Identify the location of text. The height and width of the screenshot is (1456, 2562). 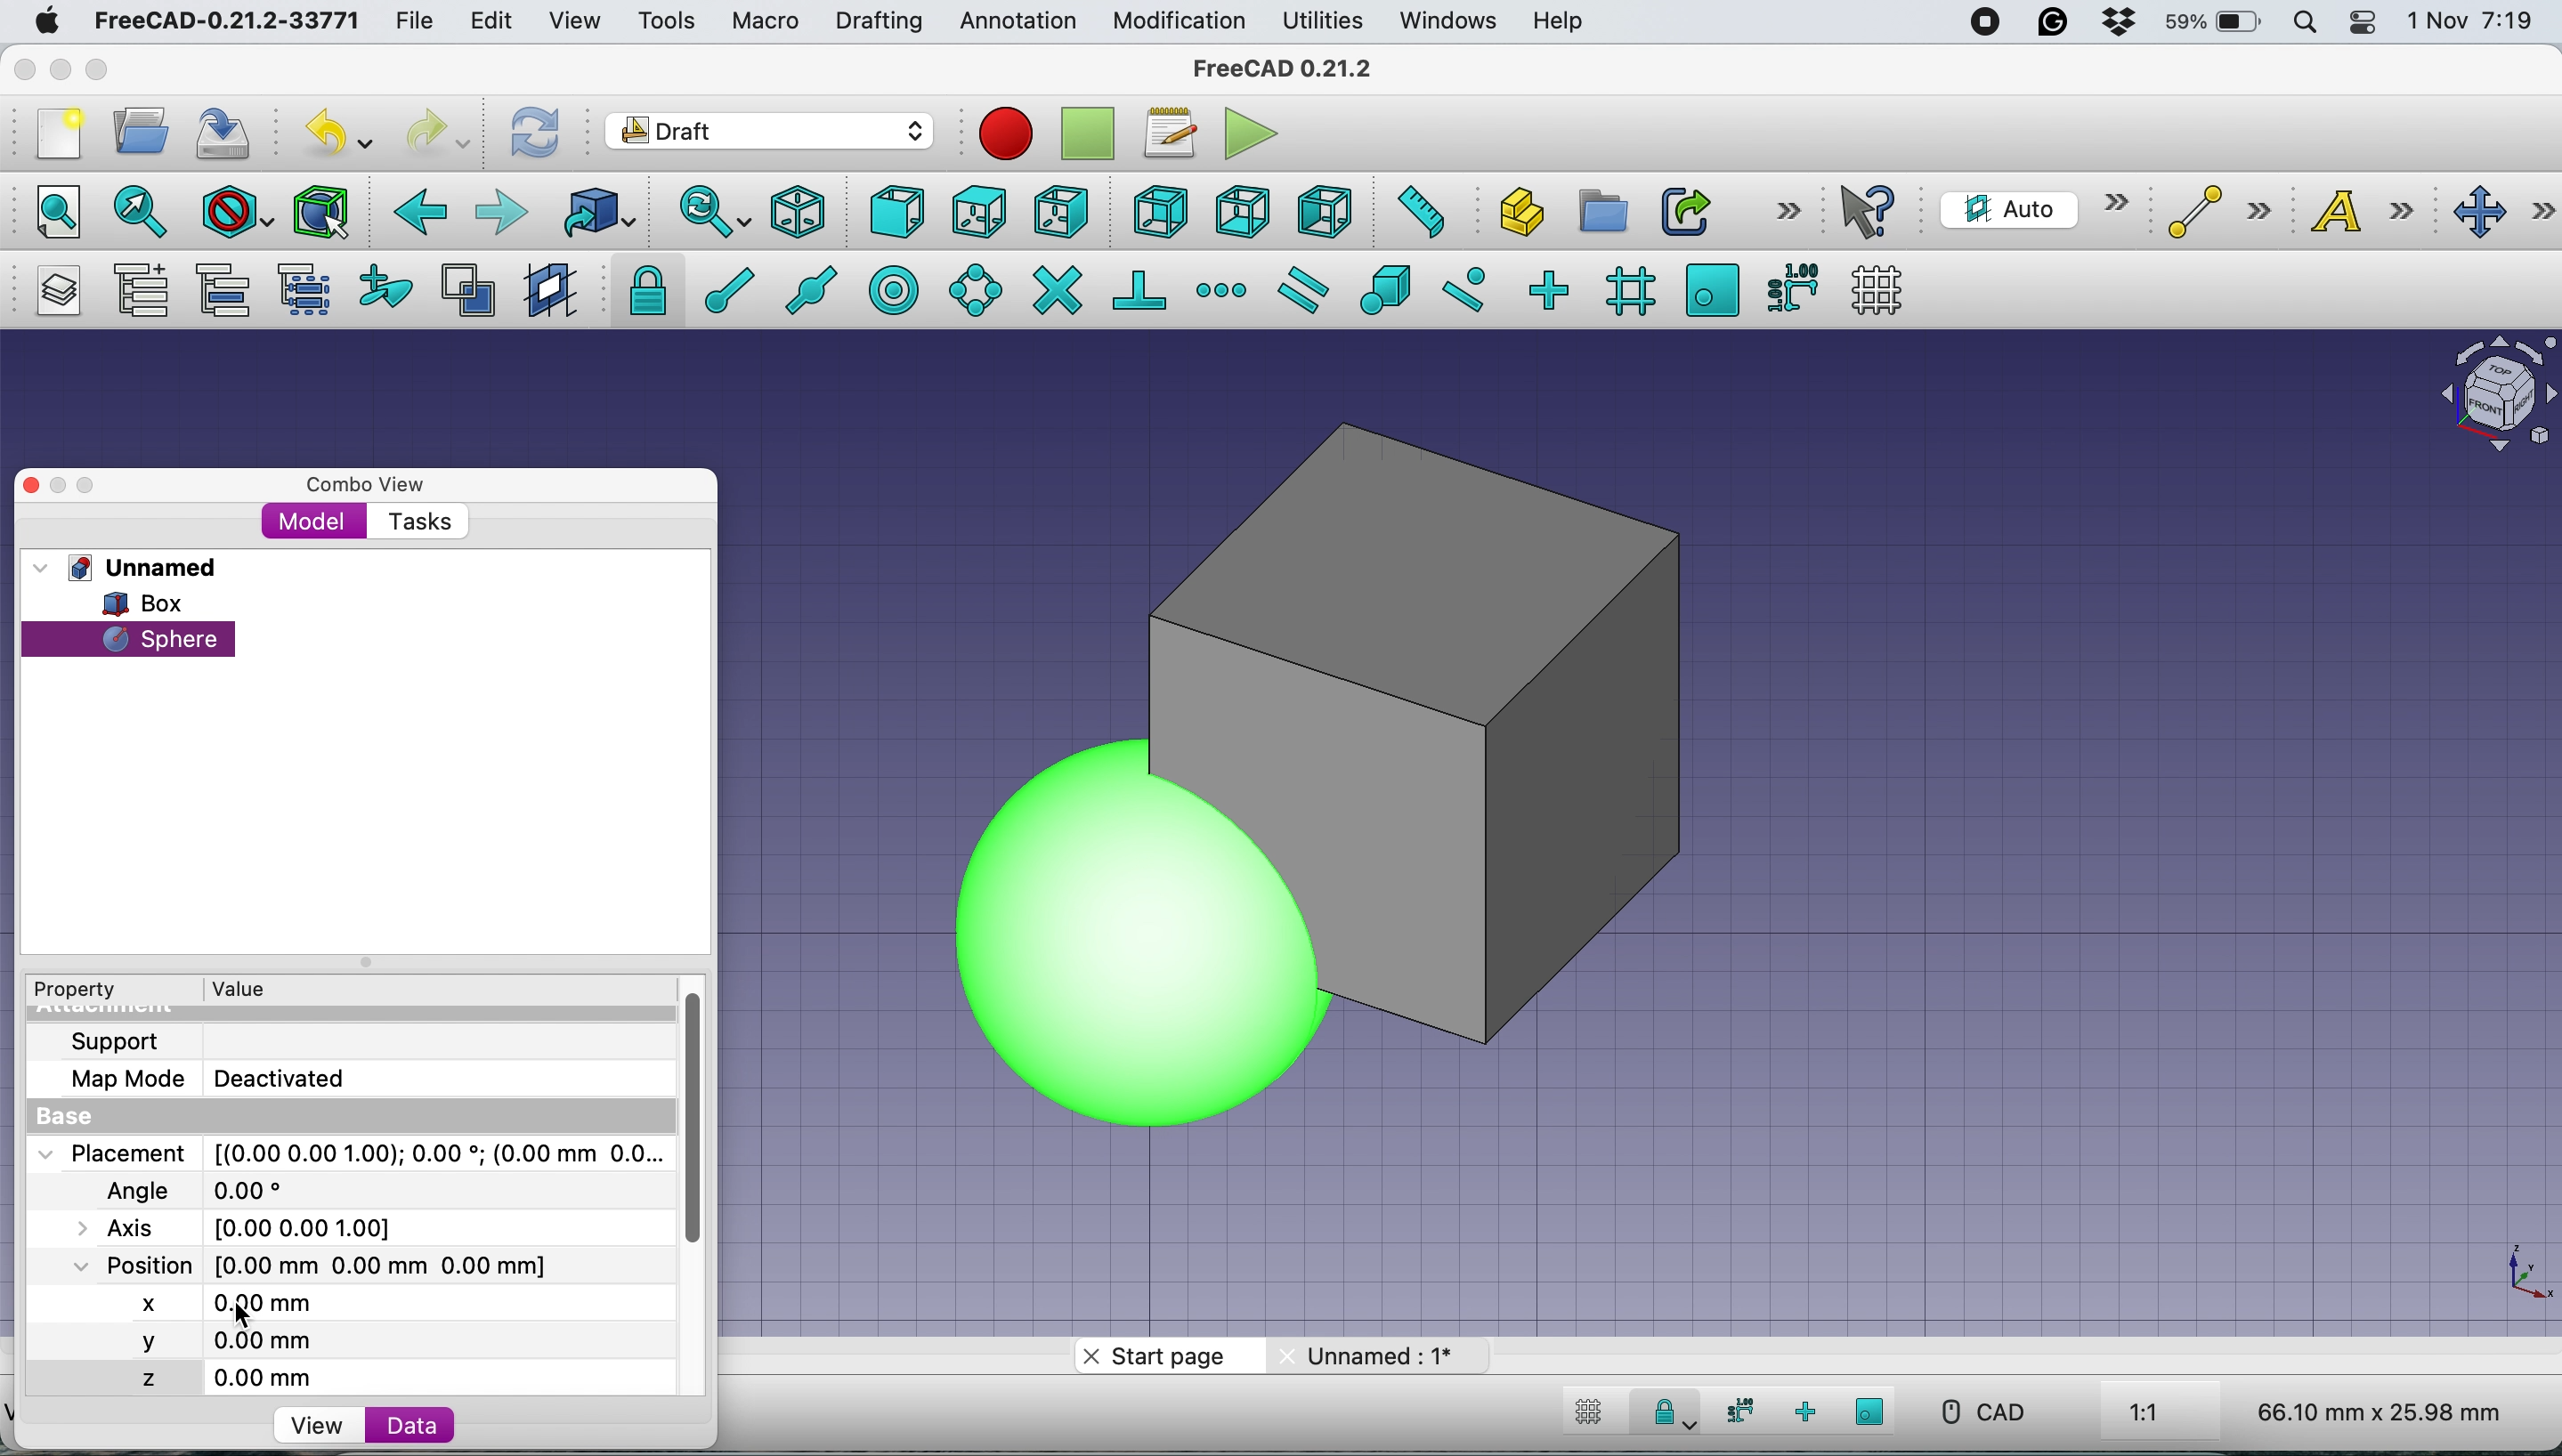
(2374, 210).